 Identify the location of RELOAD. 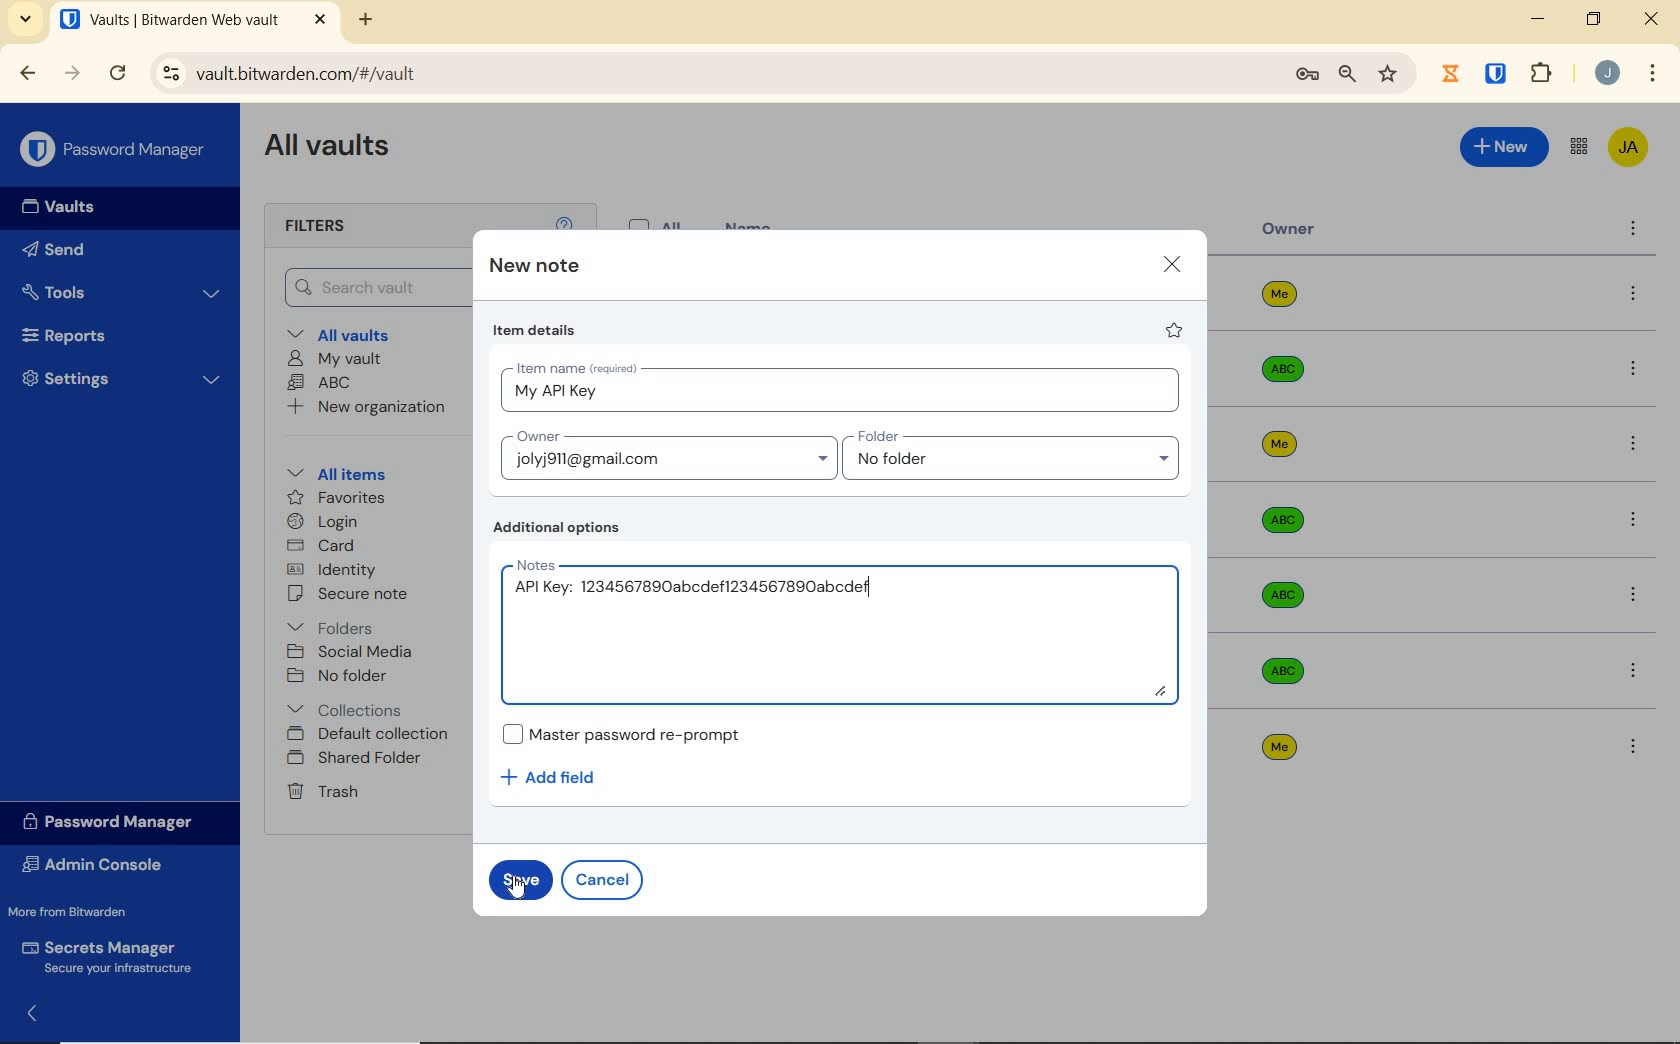
(119, 74).